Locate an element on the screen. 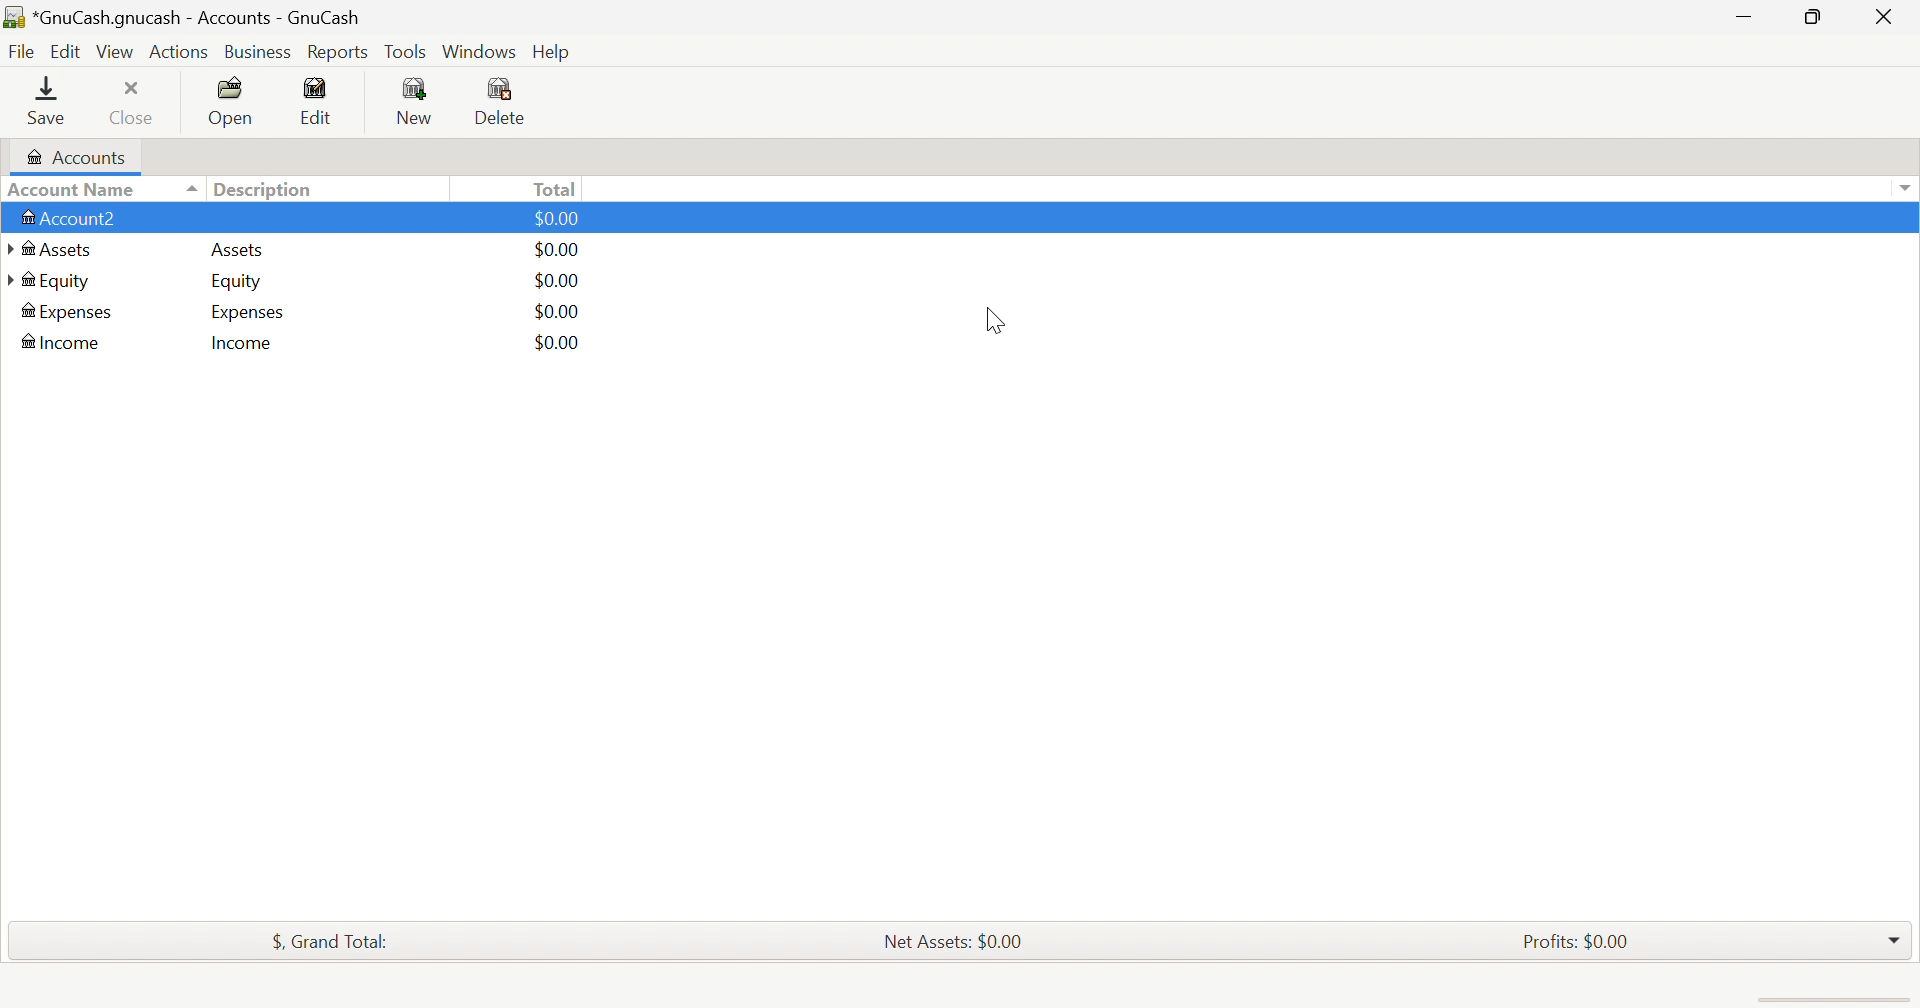 This screenshot has height=1008, width=1920. $, Grand Total: is located at coordinates (329, 942).